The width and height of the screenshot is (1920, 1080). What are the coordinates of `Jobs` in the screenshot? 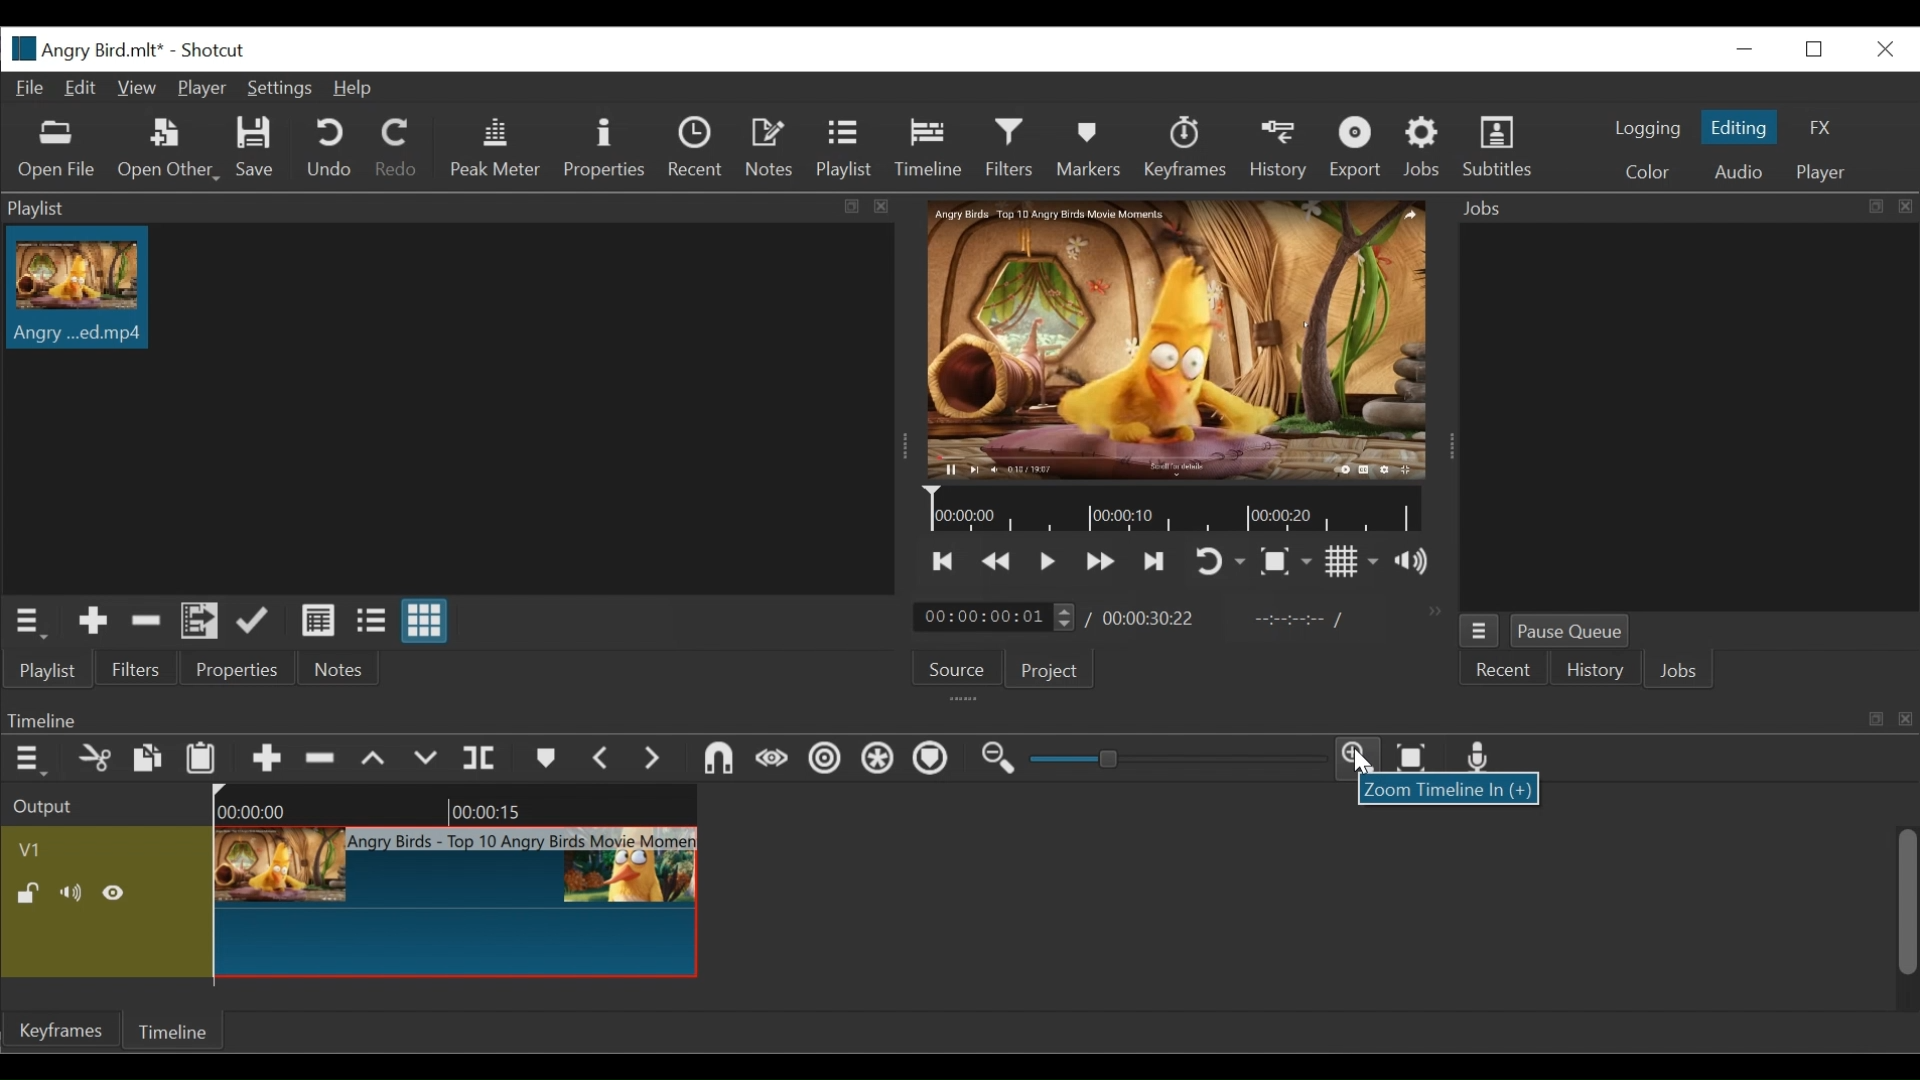 It's located at (1425, 147).